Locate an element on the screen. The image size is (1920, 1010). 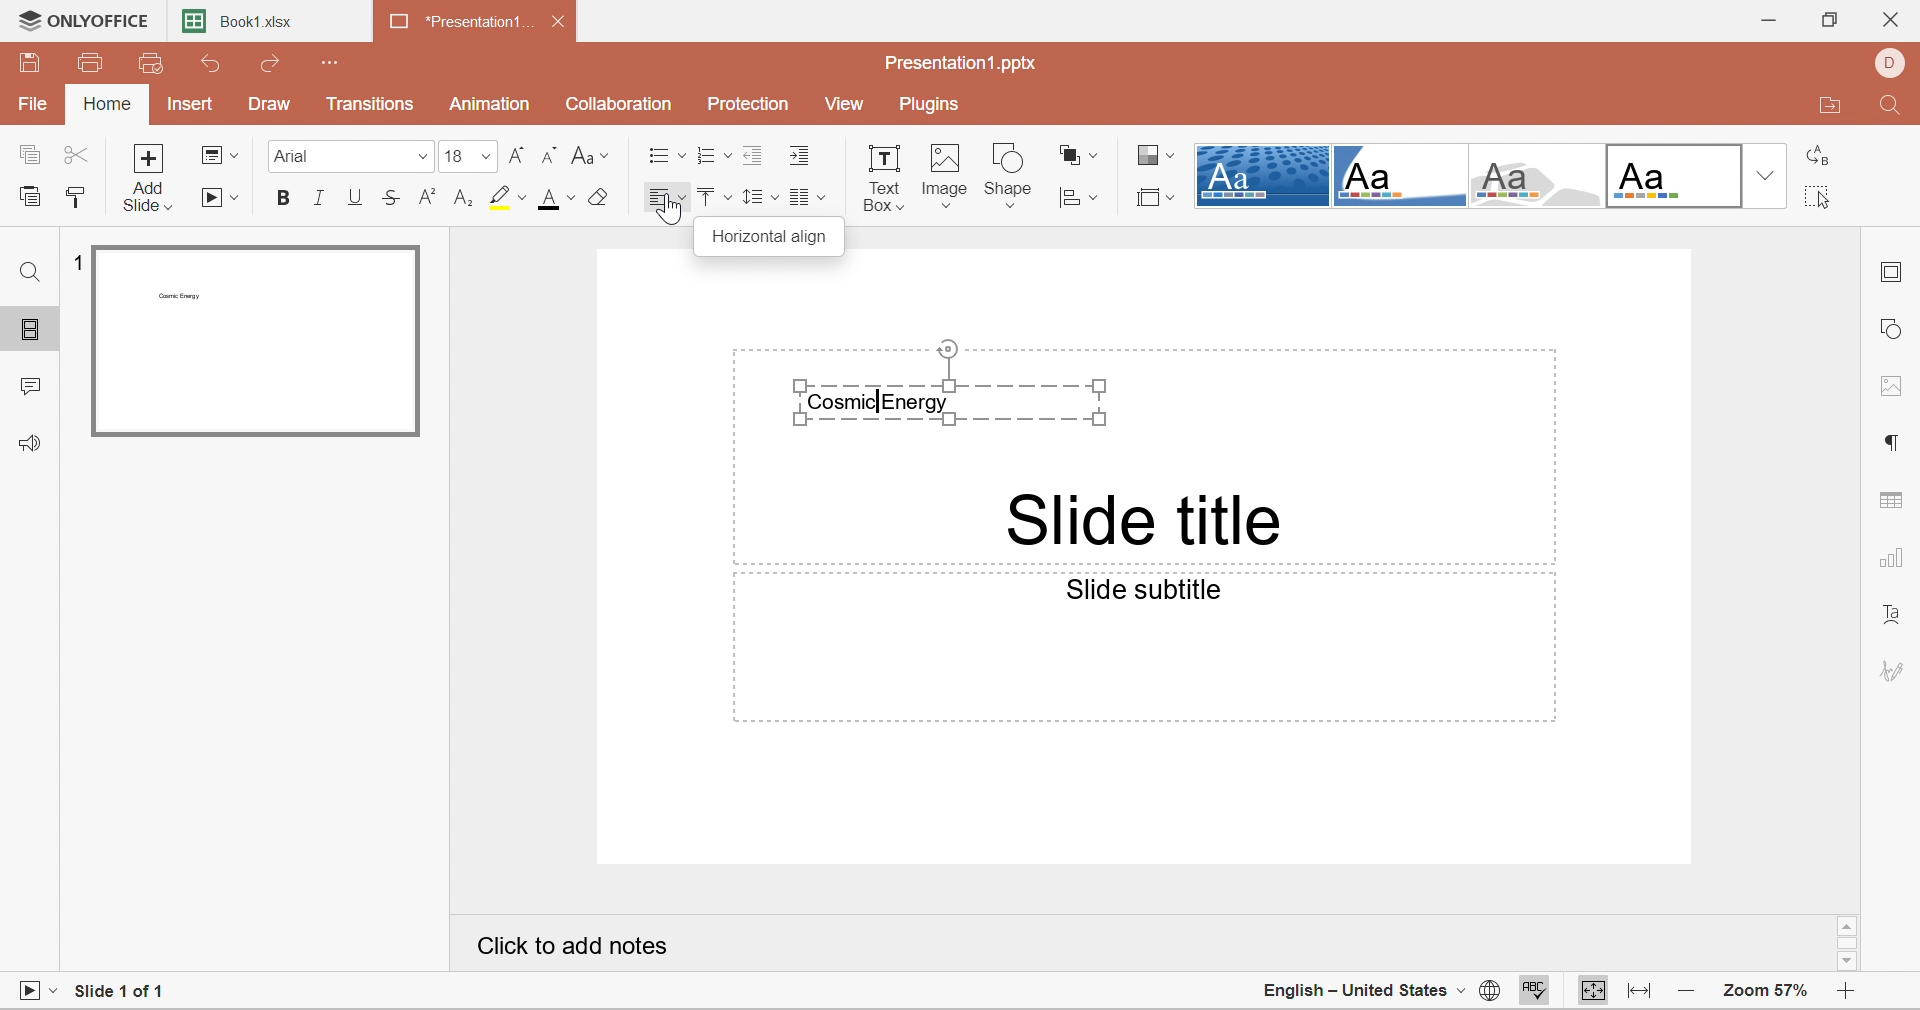
Change Case is located at coordinates (590, 155).